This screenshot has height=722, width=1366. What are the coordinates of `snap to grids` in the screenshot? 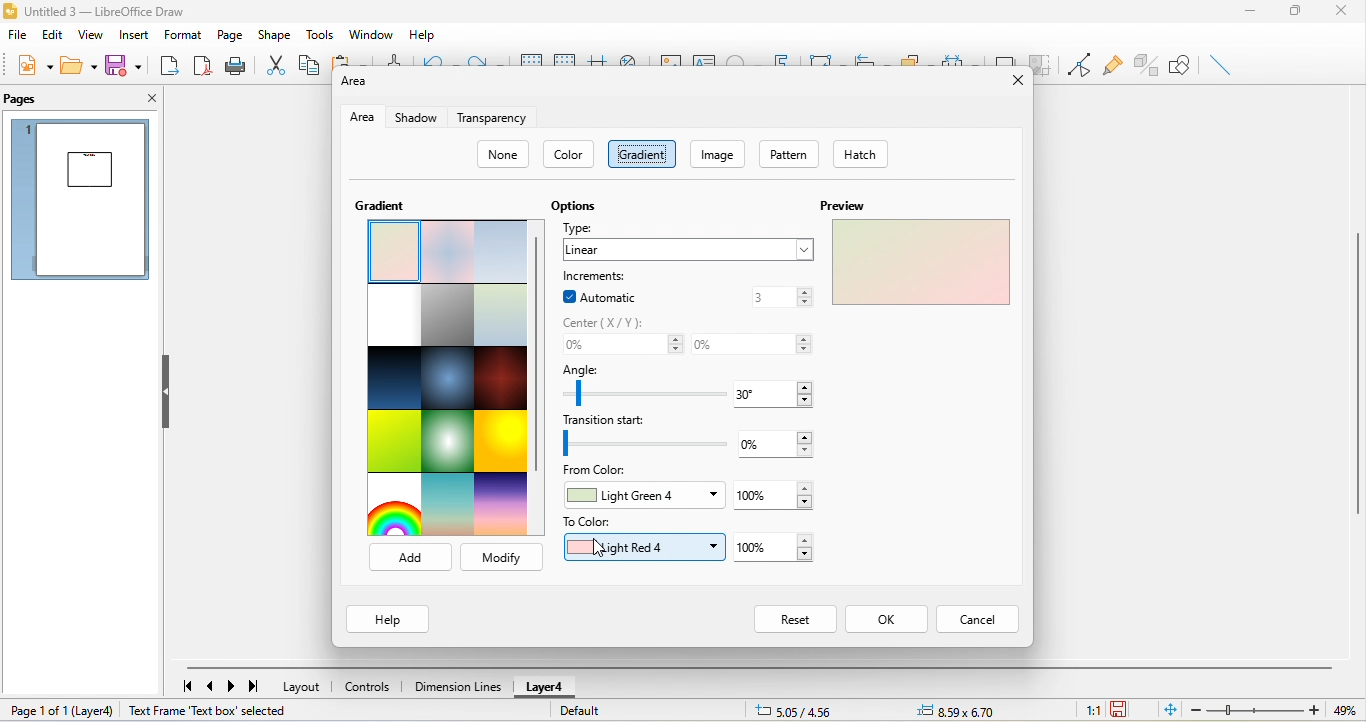 It's located at (567, 57).